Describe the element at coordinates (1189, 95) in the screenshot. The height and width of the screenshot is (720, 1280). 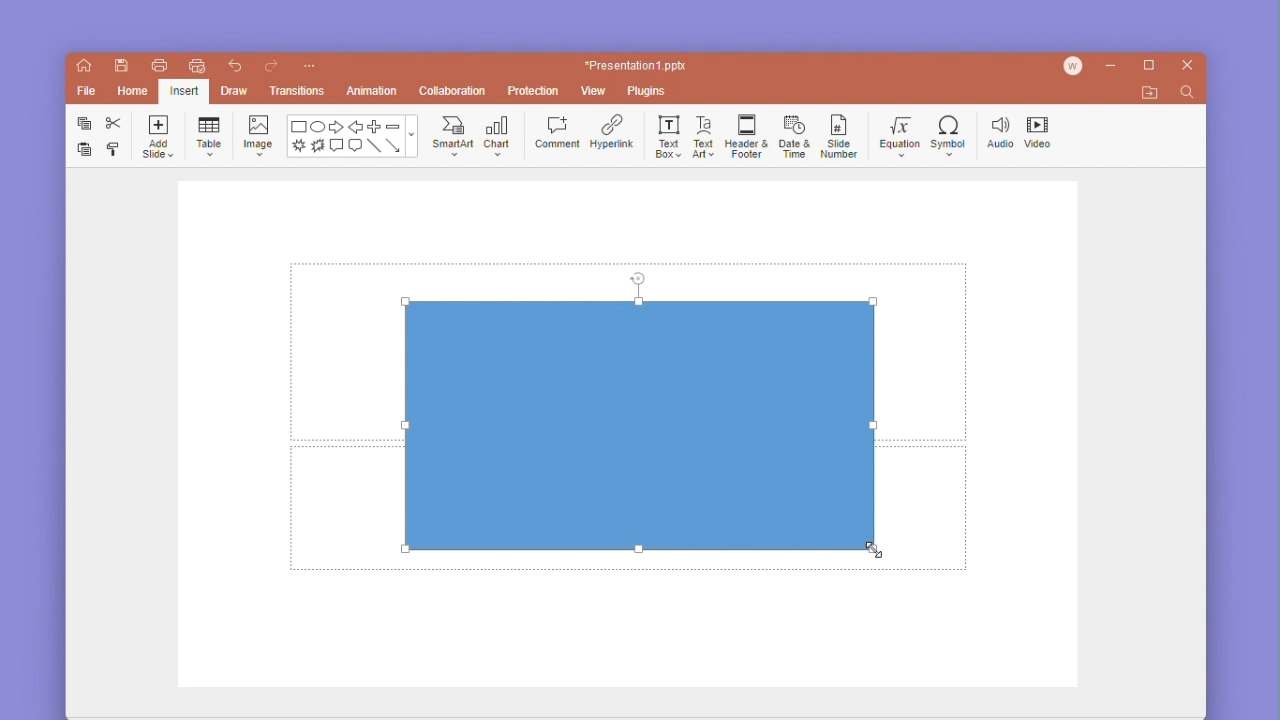
I see `find` at that location.